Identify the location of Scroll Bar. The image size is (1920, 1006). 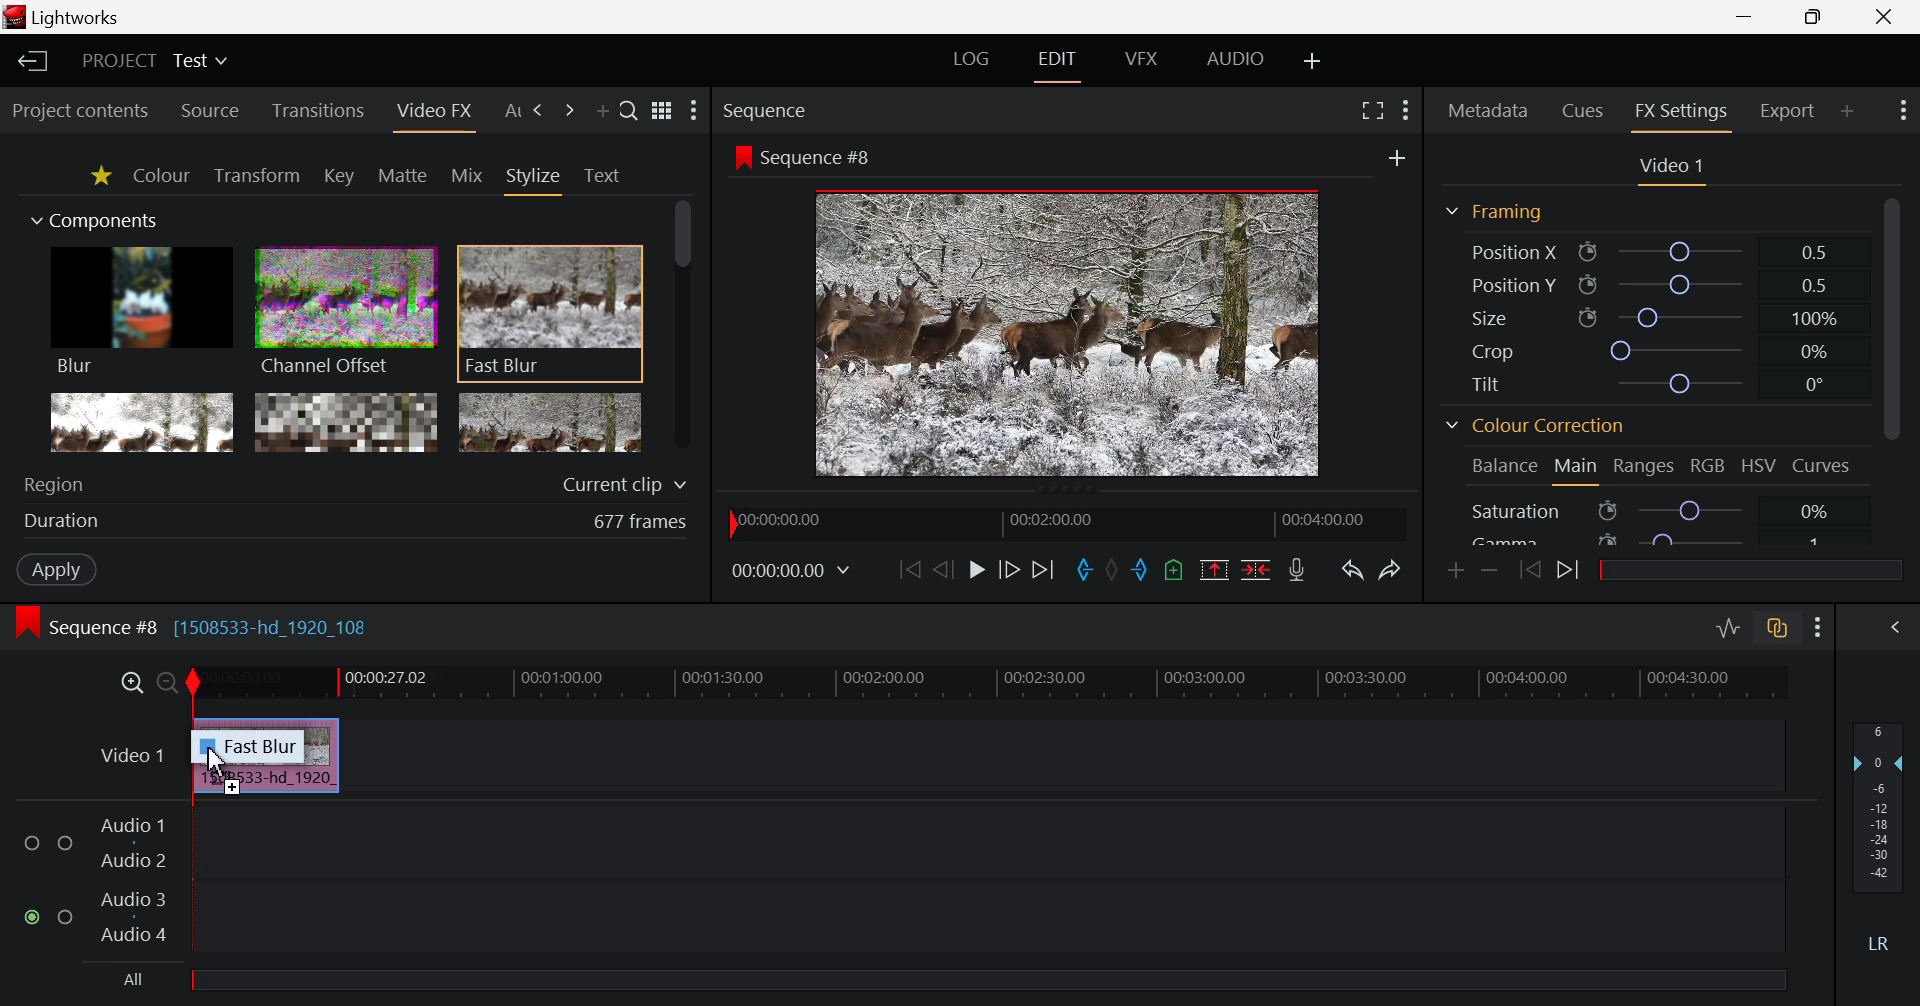
(686, 327).